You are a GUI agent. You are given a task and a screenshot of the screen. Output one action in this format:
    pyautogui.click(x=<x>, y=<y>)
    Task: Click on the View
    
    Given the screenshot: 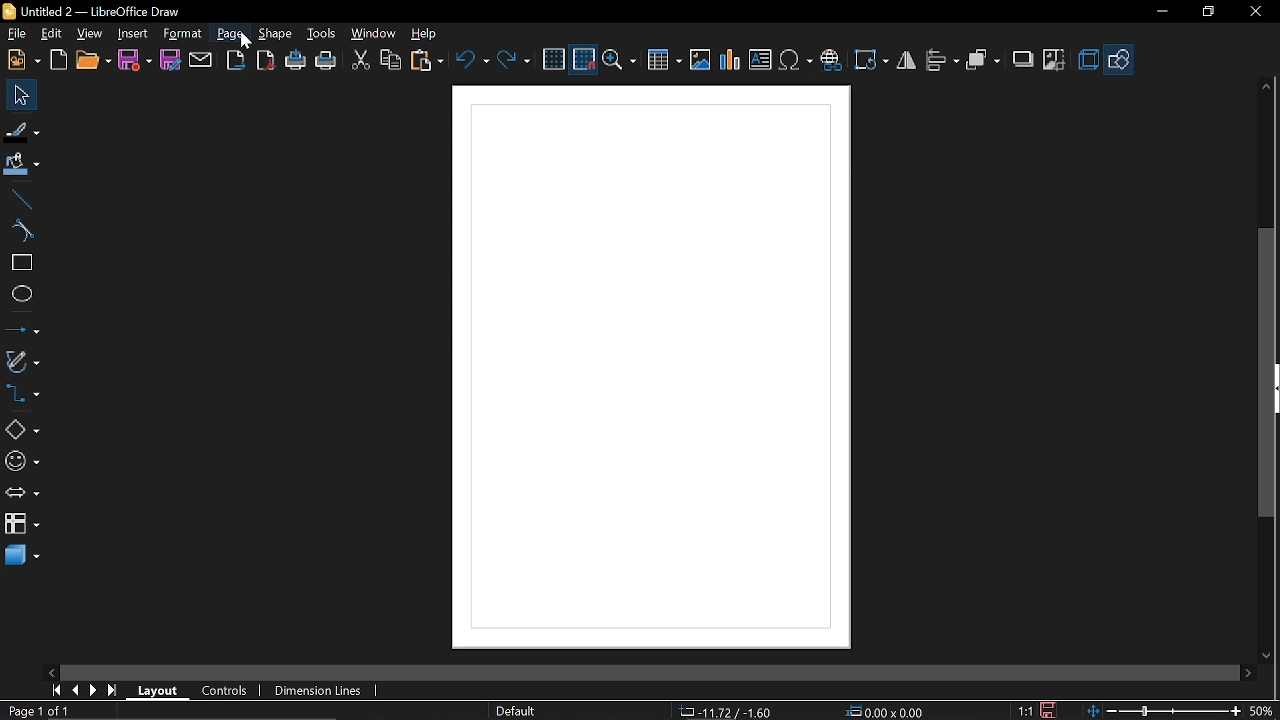 What is the action you would take?
    pyautogui.click(x=89, y=35)
    